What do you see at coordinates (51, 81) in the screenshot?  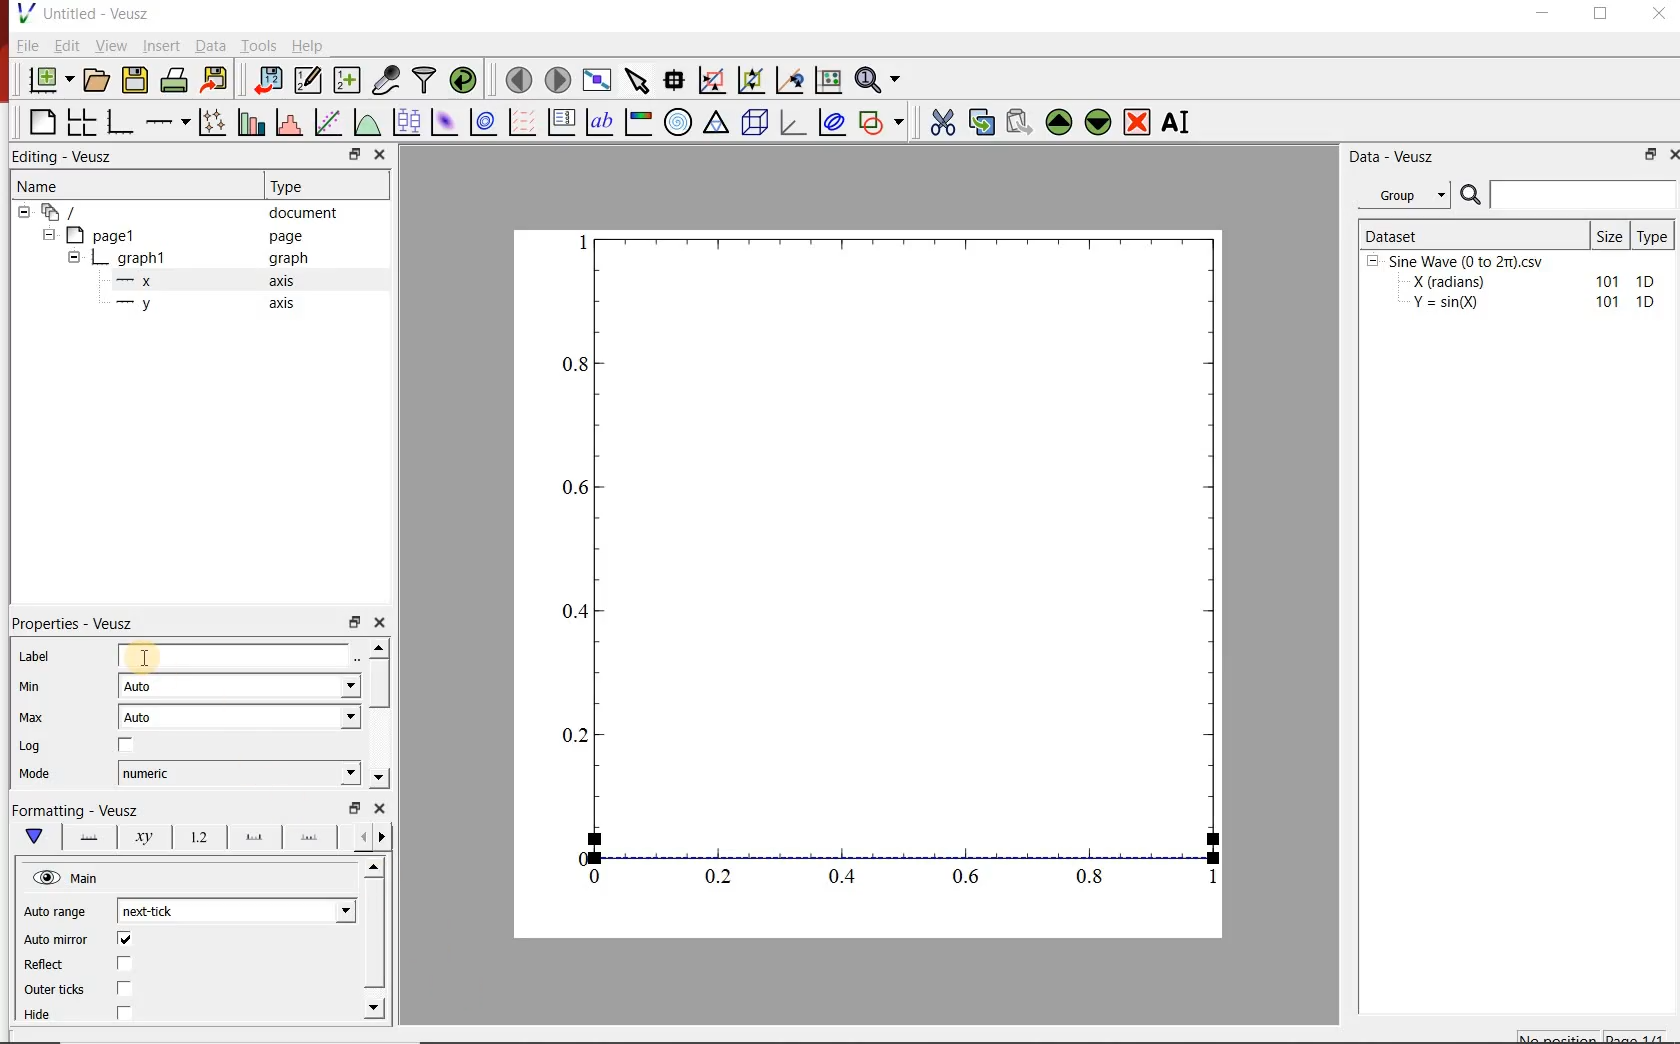 I see `new document` at bounding box center [51, 81].